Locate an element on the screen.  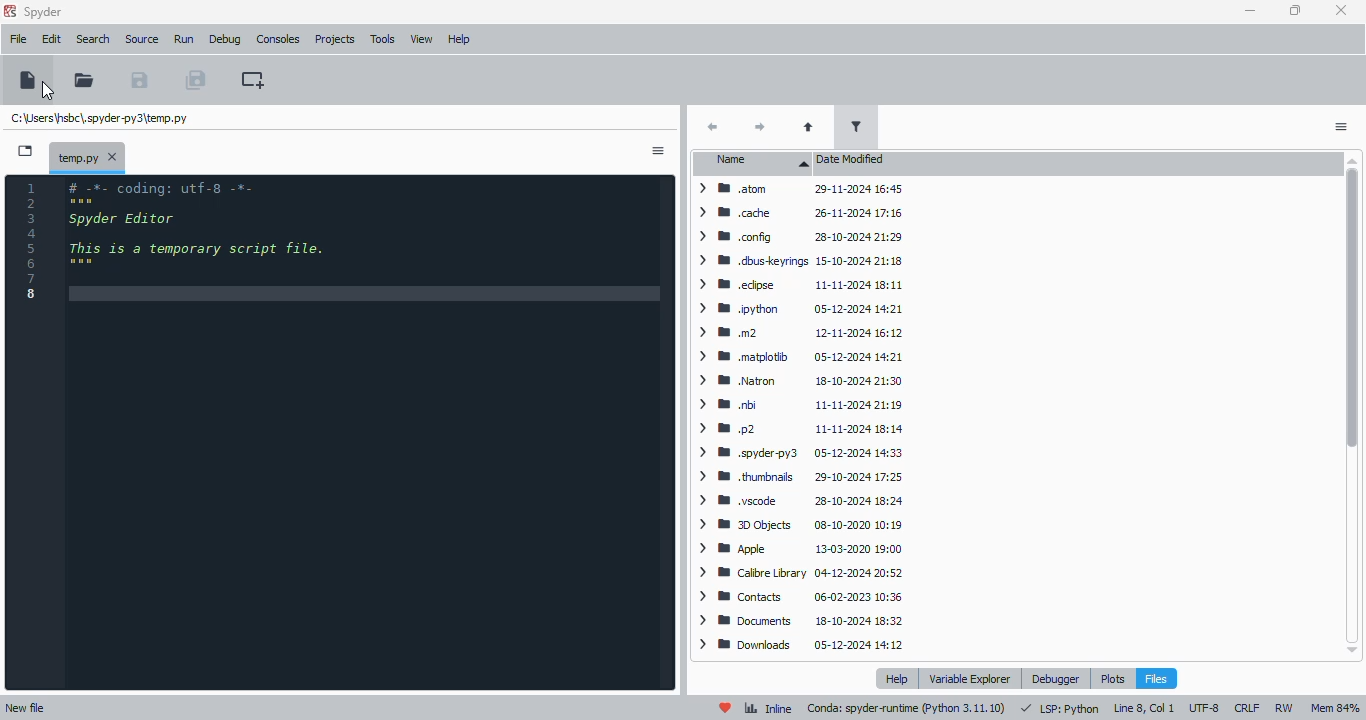
open file is located at coordinates (84, 79).